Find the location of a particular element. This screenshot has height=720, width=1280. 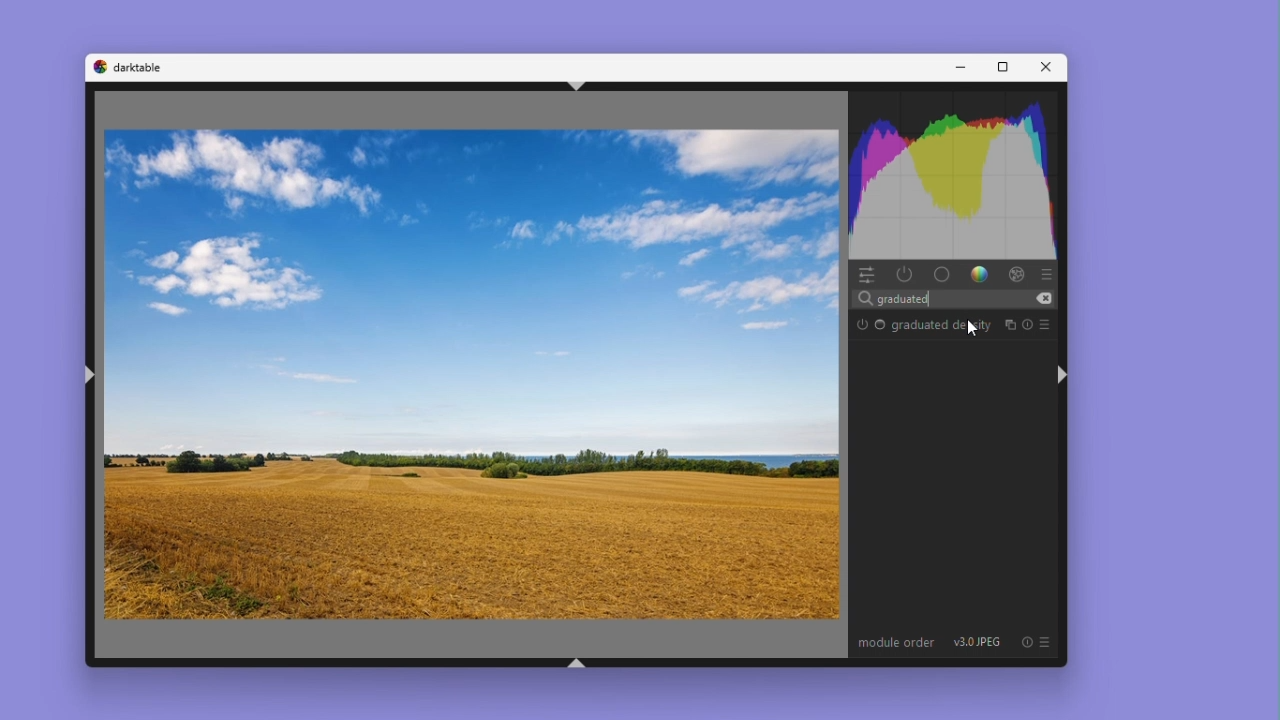

preset is located at coordinates (1024, 642).